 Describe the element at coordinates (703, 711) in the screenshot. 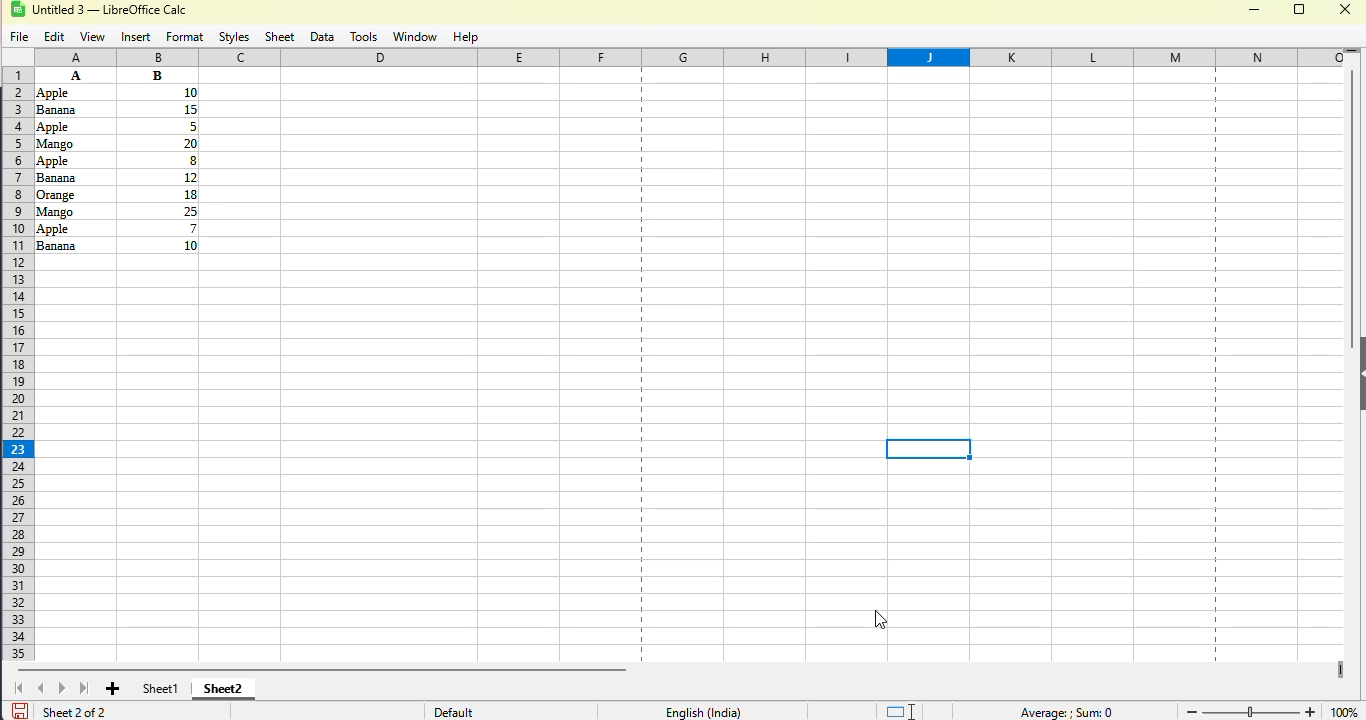

I see `English (India)` at that location.